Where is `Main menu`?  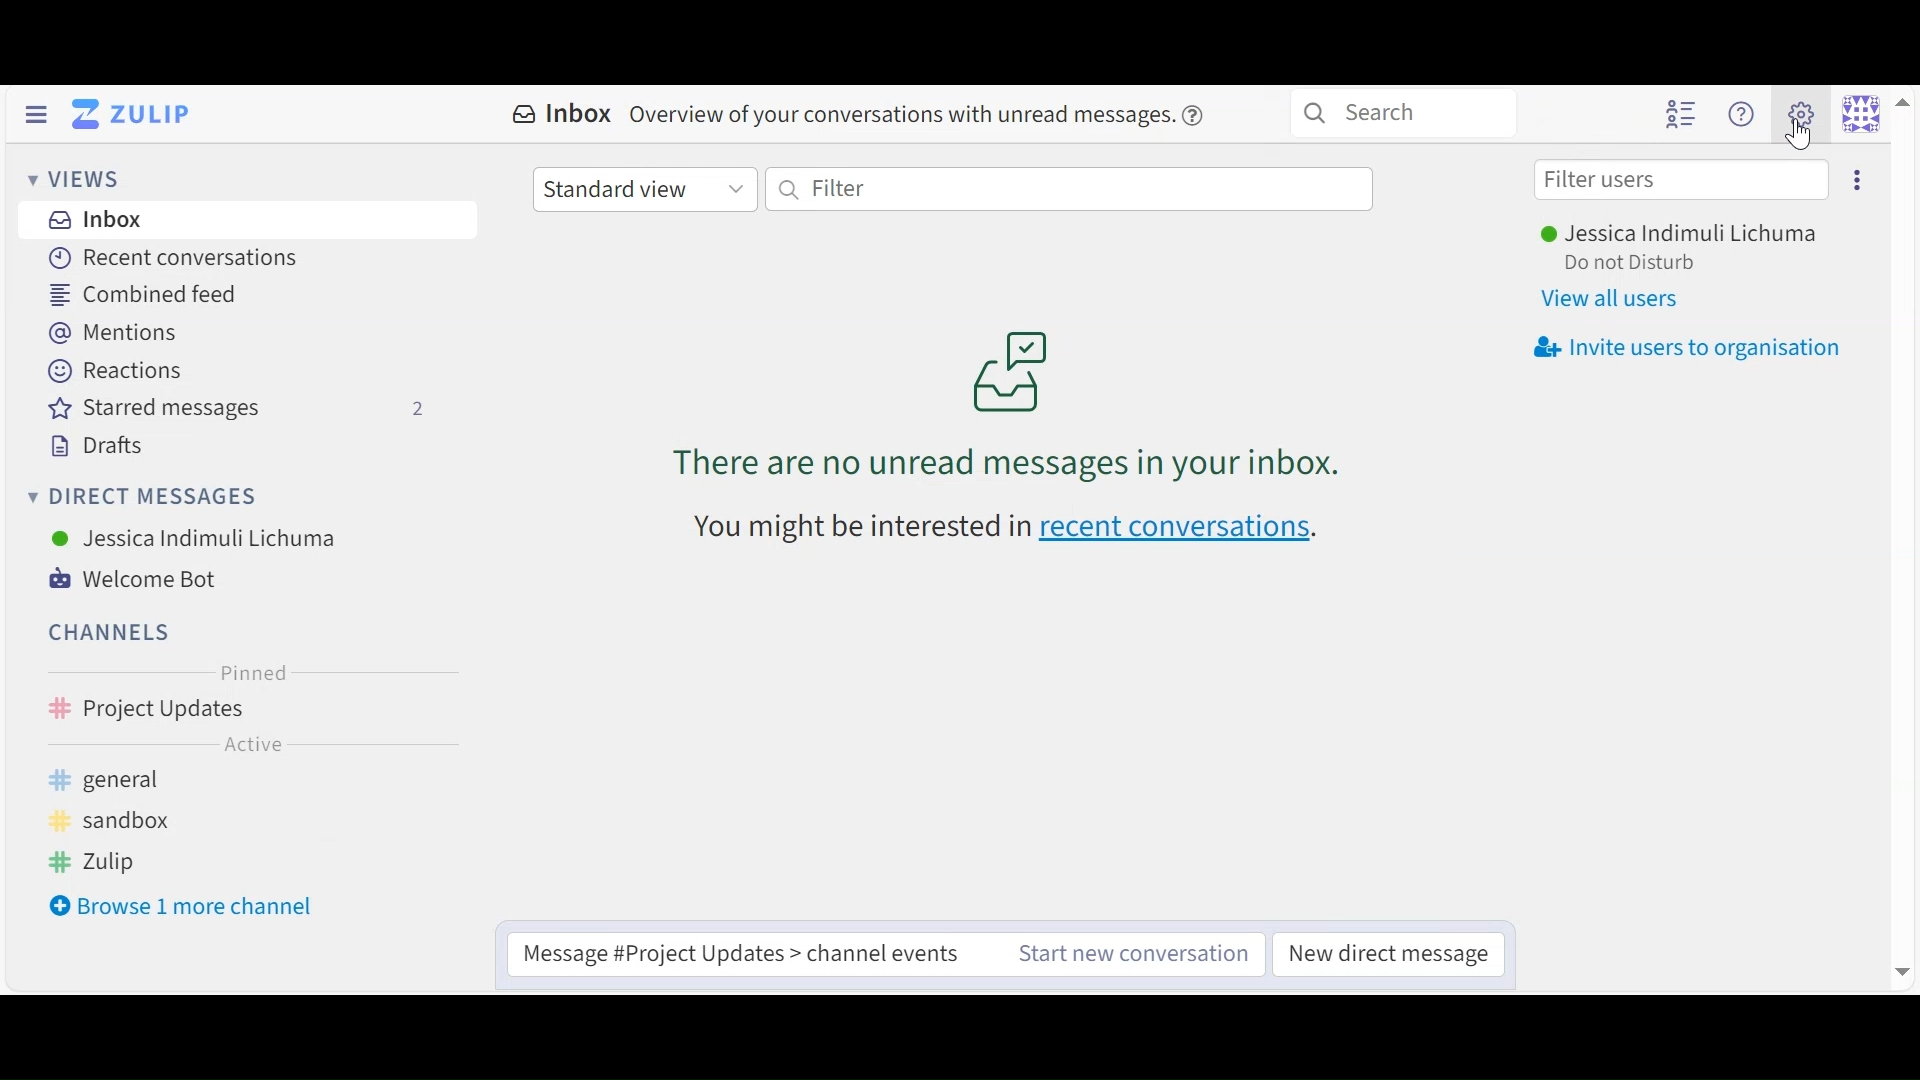 Main menu is located at coordinates (1803, 115).